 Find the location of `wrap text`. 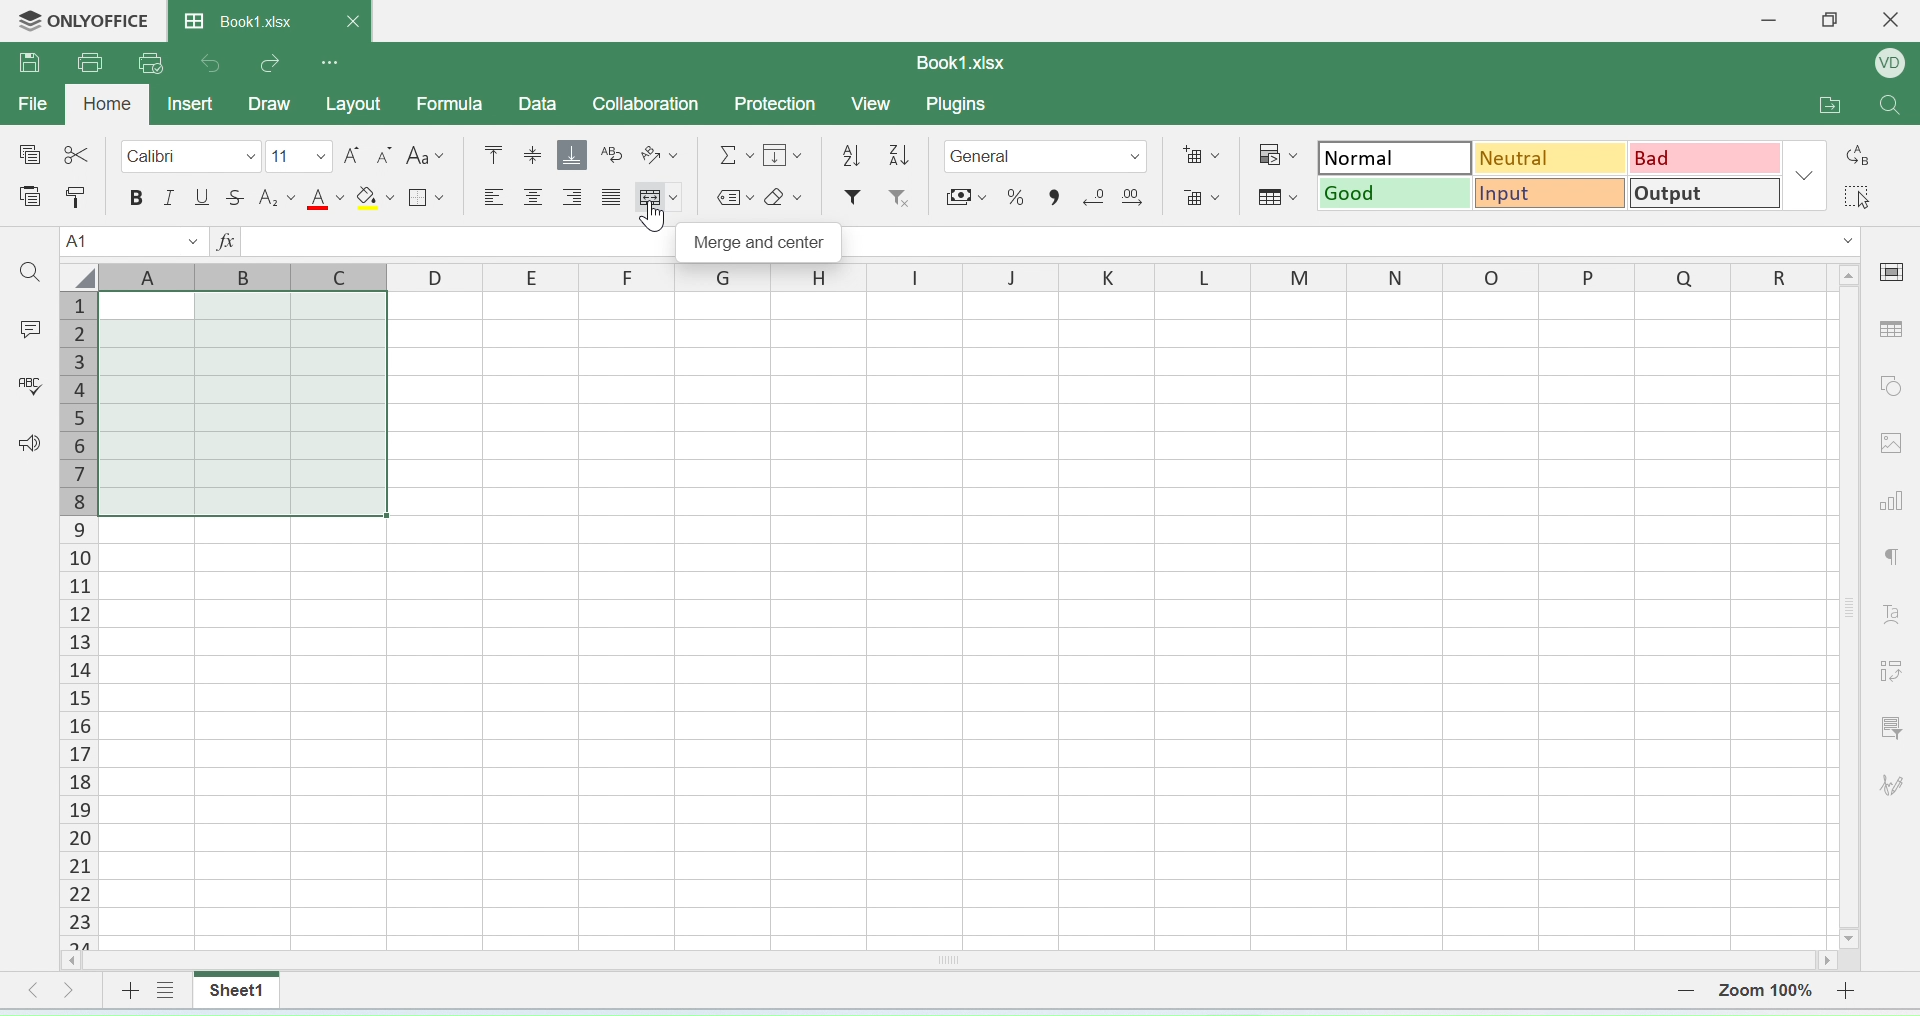

wrap text is located at coordinates (612, 154).